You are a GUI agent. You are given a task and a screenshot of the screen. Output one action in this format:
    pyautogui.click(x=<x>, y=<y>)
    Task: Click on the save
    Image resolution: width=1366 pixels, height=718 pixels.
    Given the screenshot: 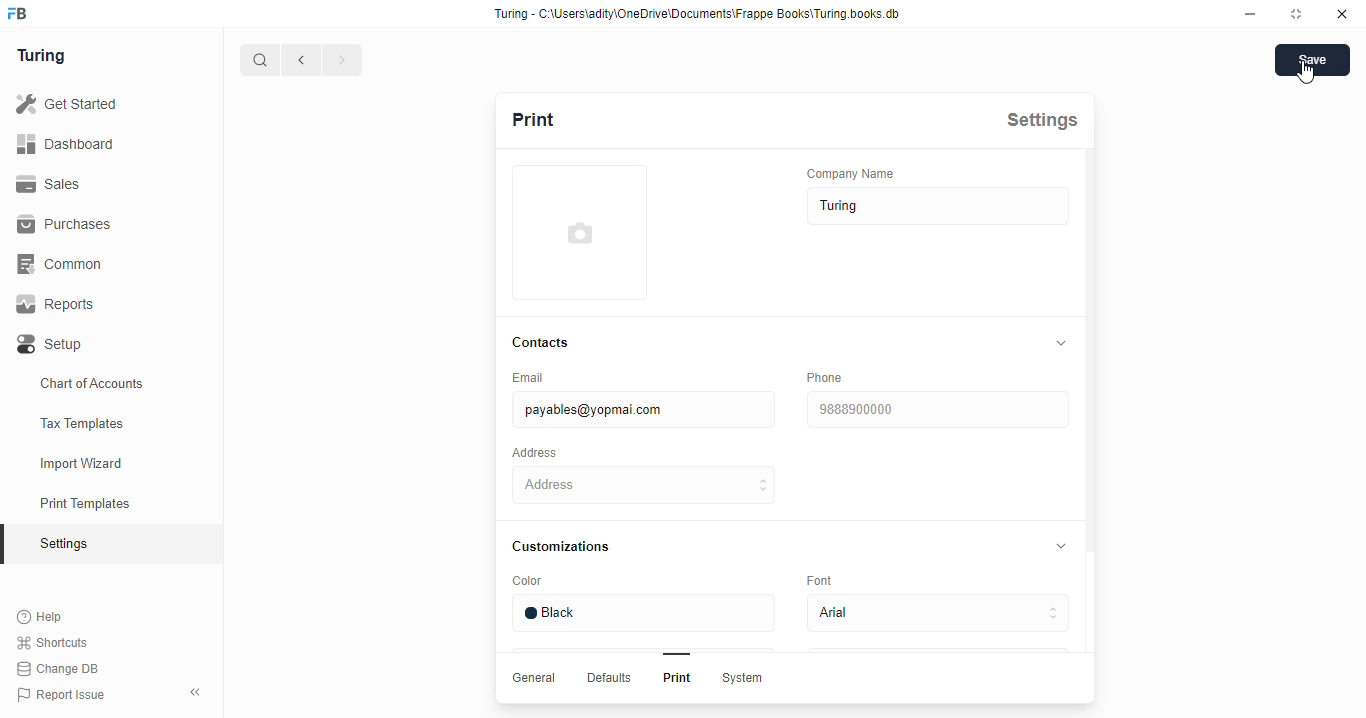 What is the action you would take?
    pyautogui.click(x=1312, y=59)
    